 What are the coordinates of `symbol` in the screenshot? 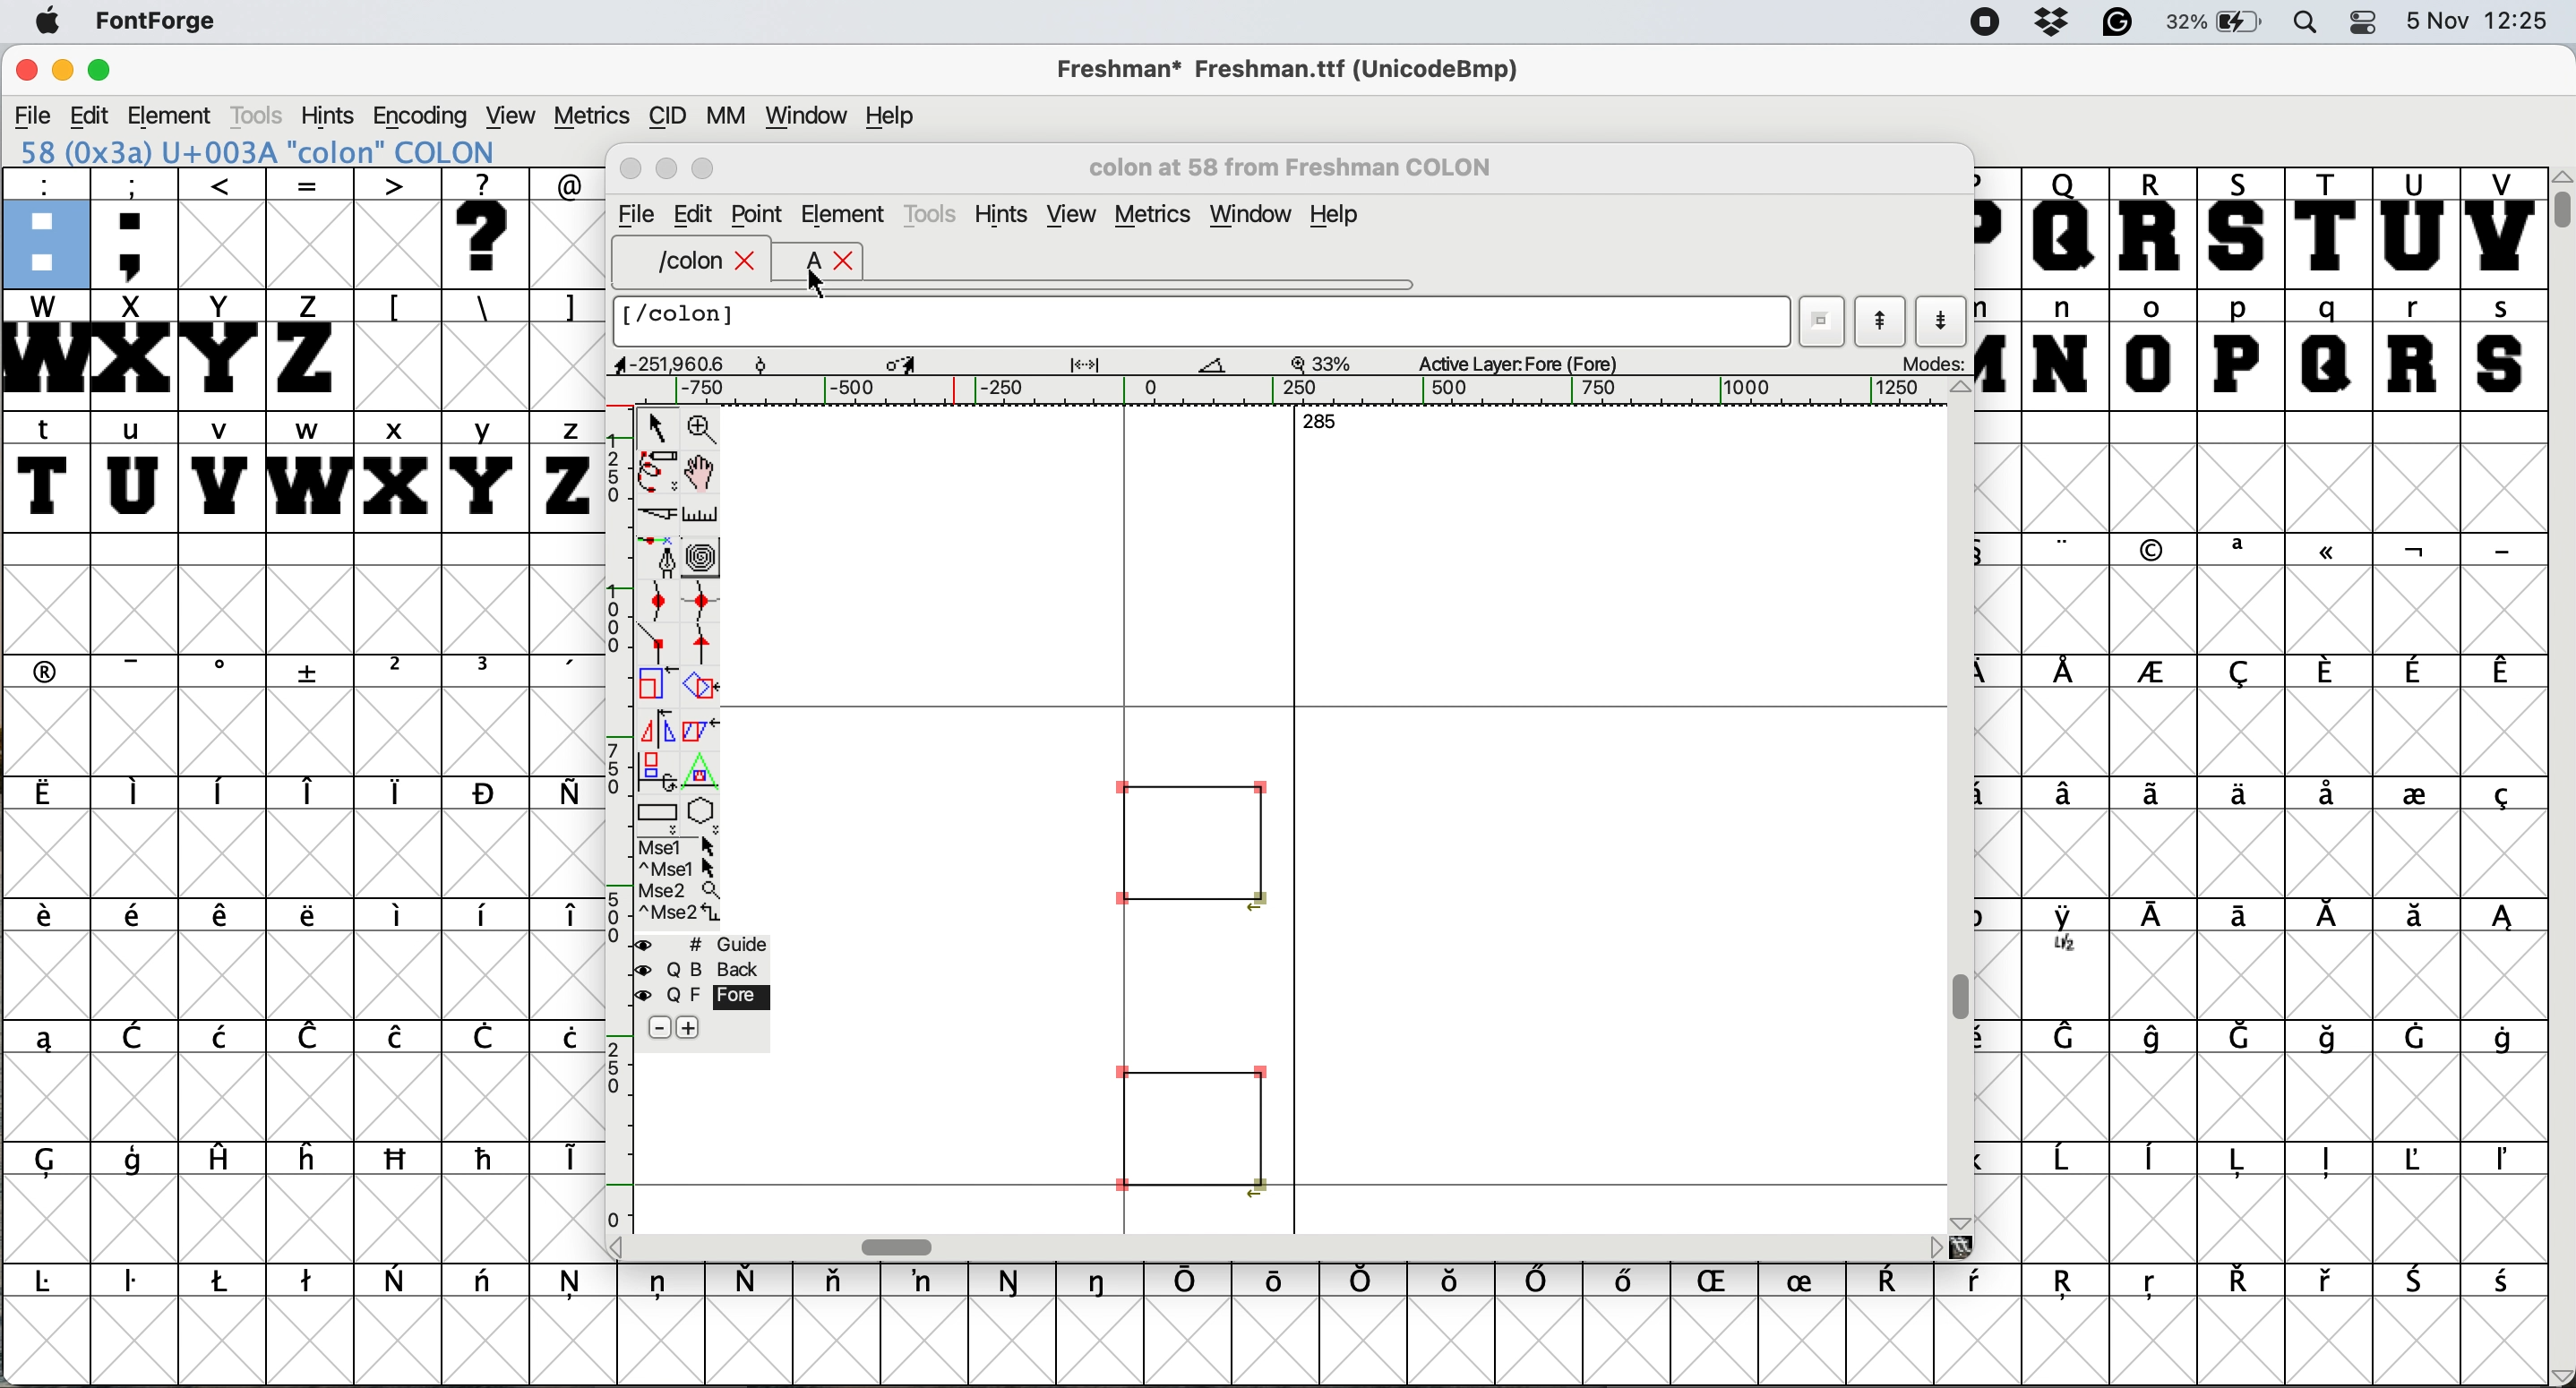 It's located at (2155, 550).